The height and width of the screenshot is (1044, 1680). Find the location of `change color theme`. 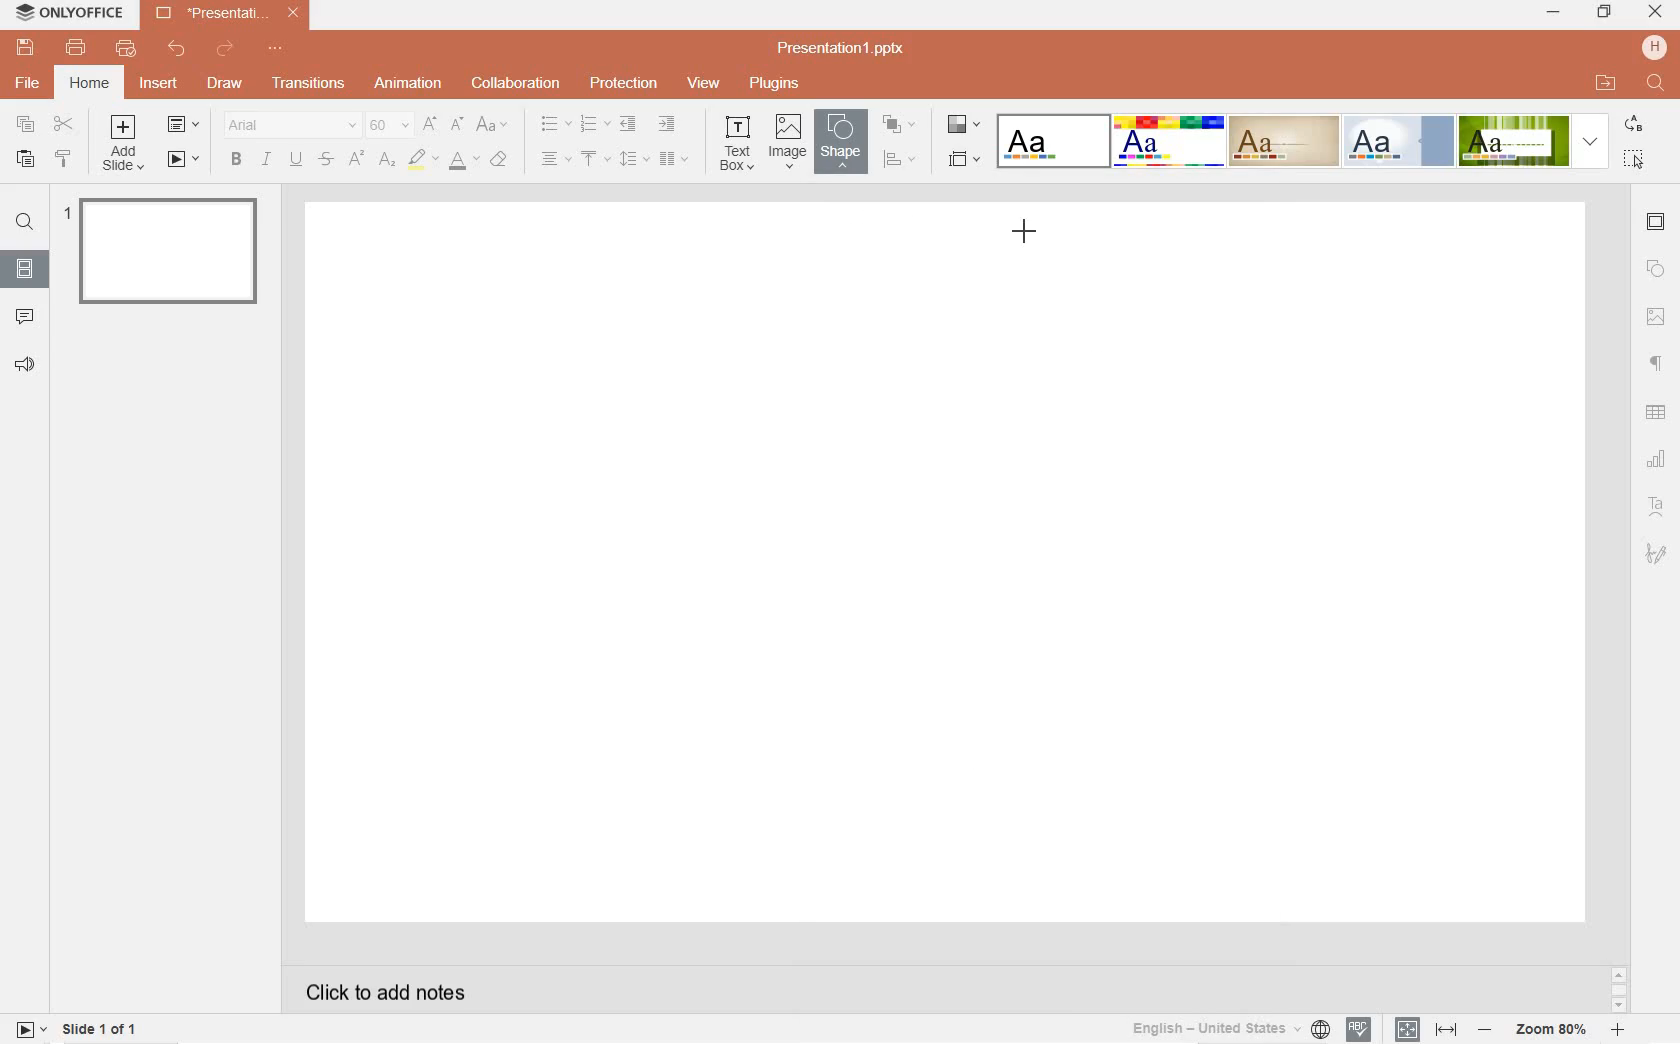

change color theme is located at coordinates (961, 128).